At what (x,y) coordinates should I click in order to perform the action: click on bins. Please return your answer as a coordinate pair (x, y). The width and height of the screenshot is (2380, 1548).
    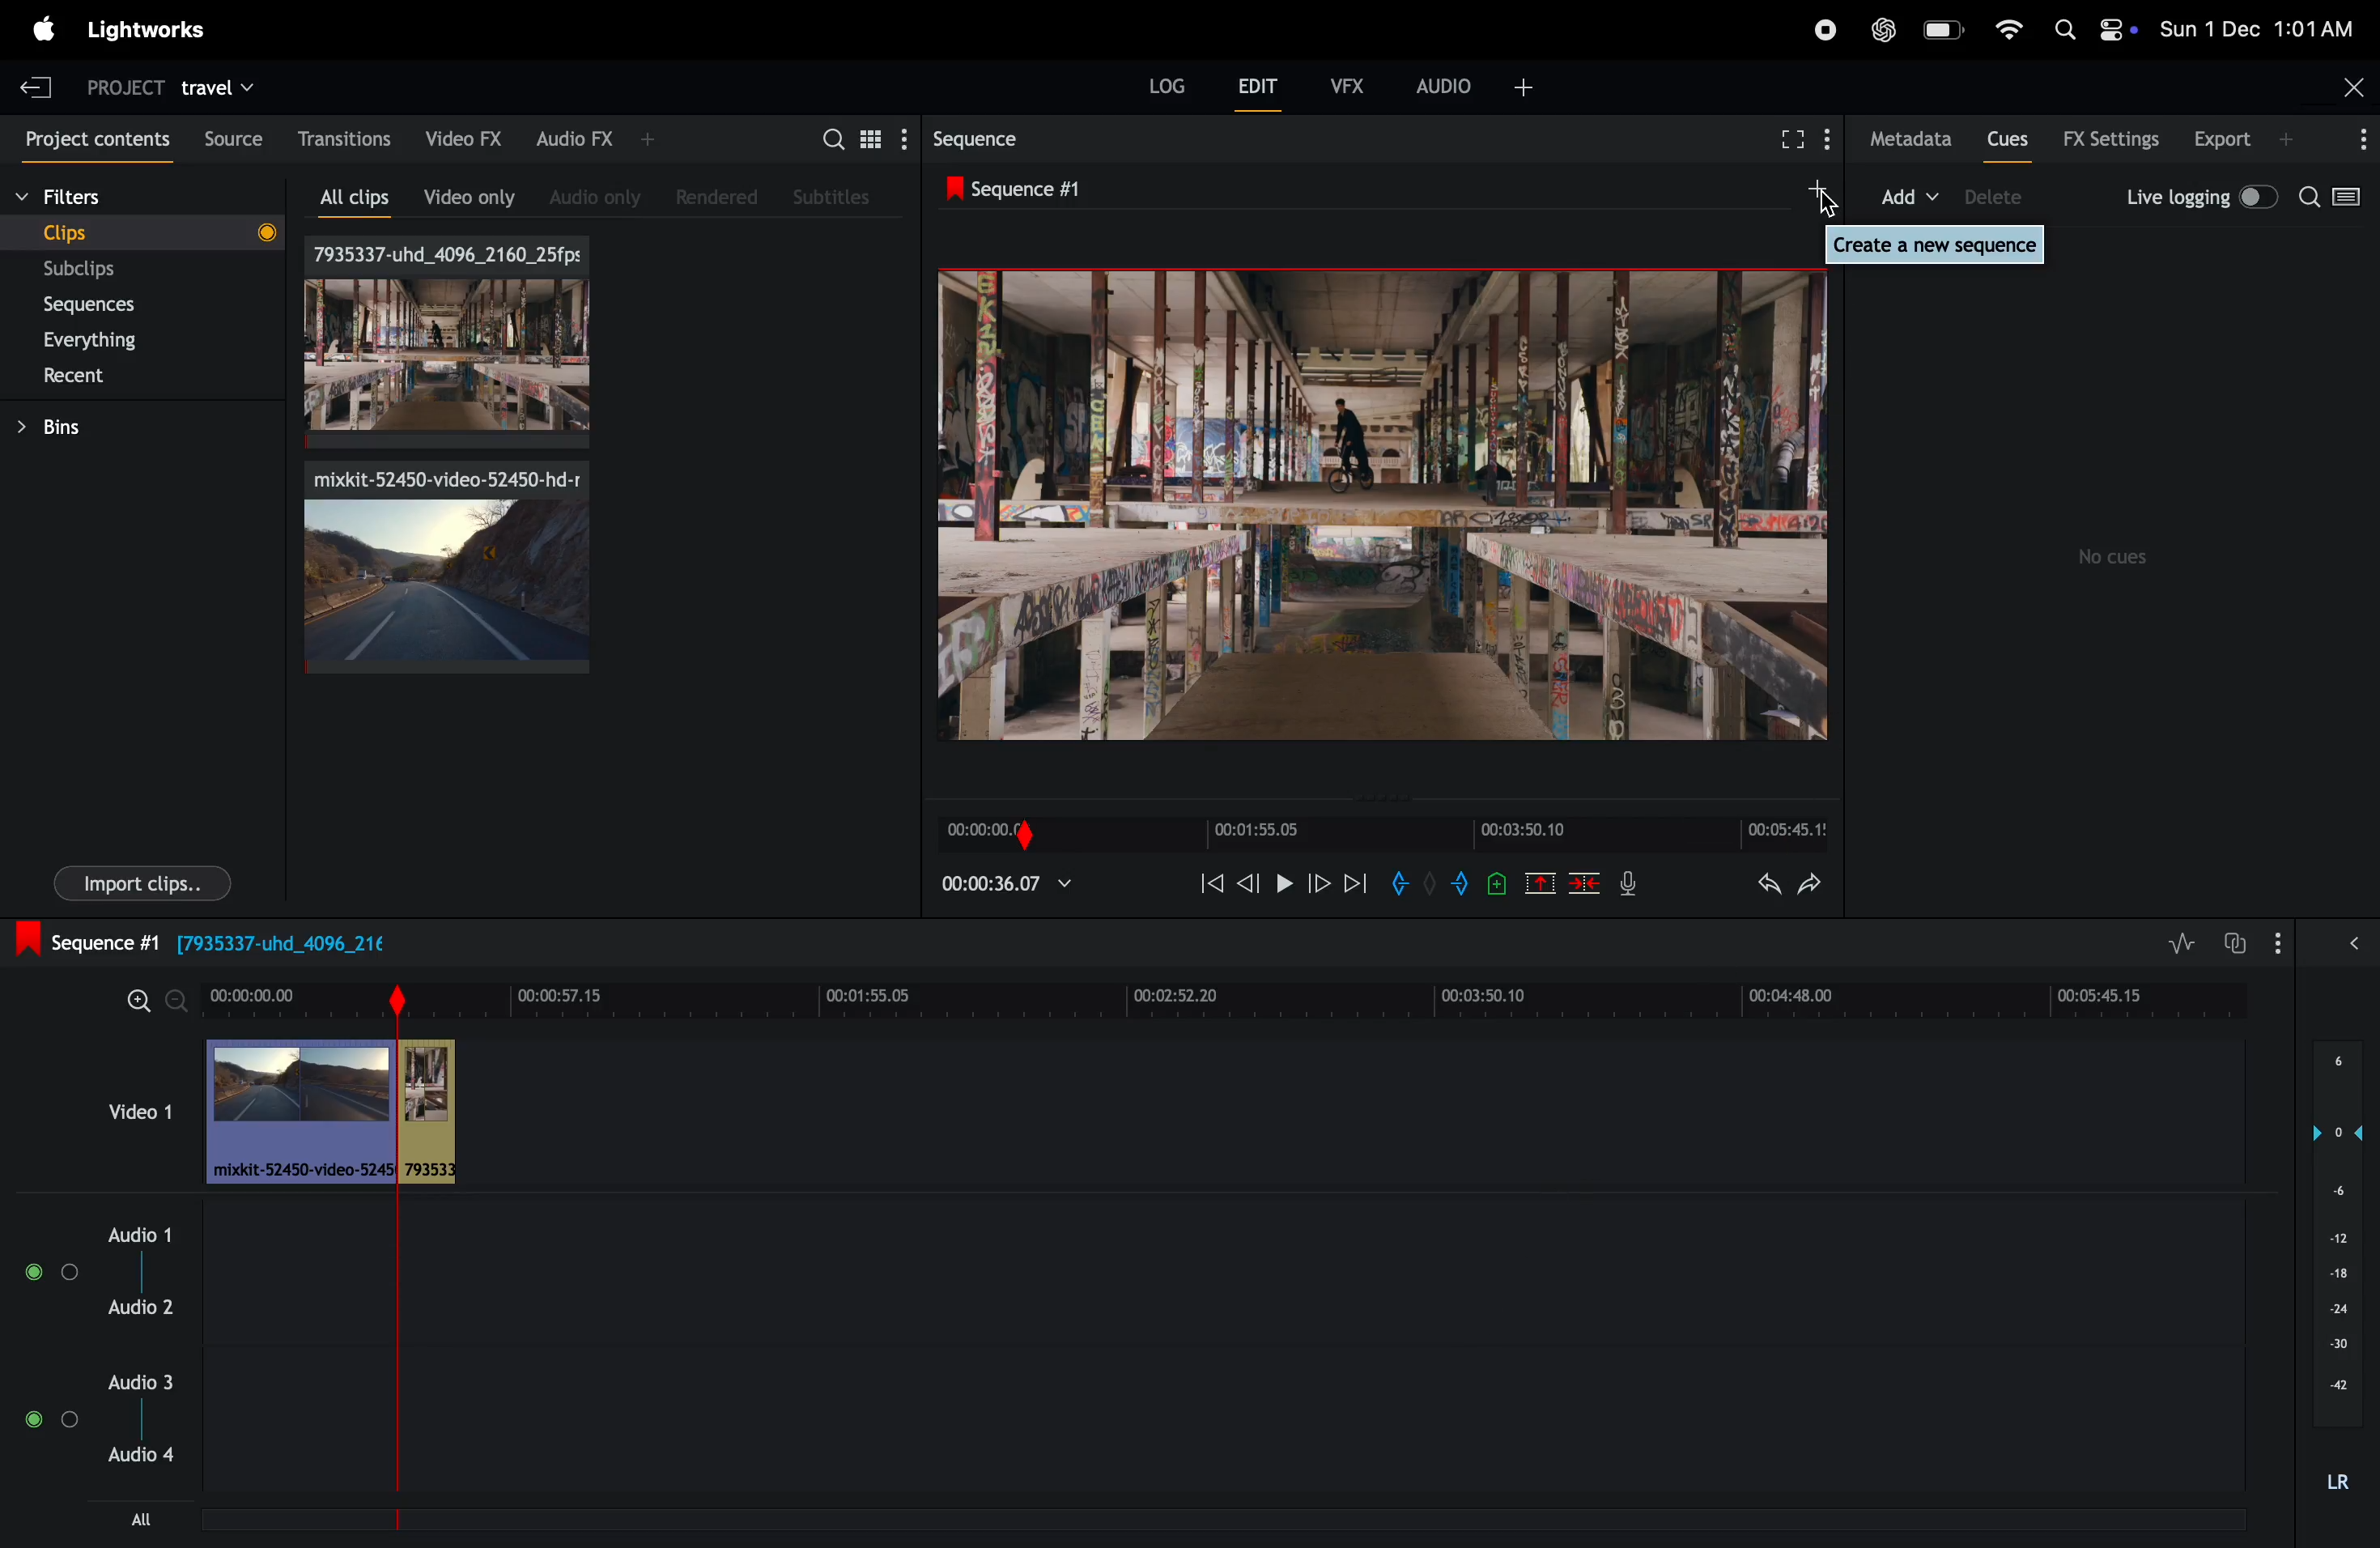
    Looking at the image, I should click on (133, 427).